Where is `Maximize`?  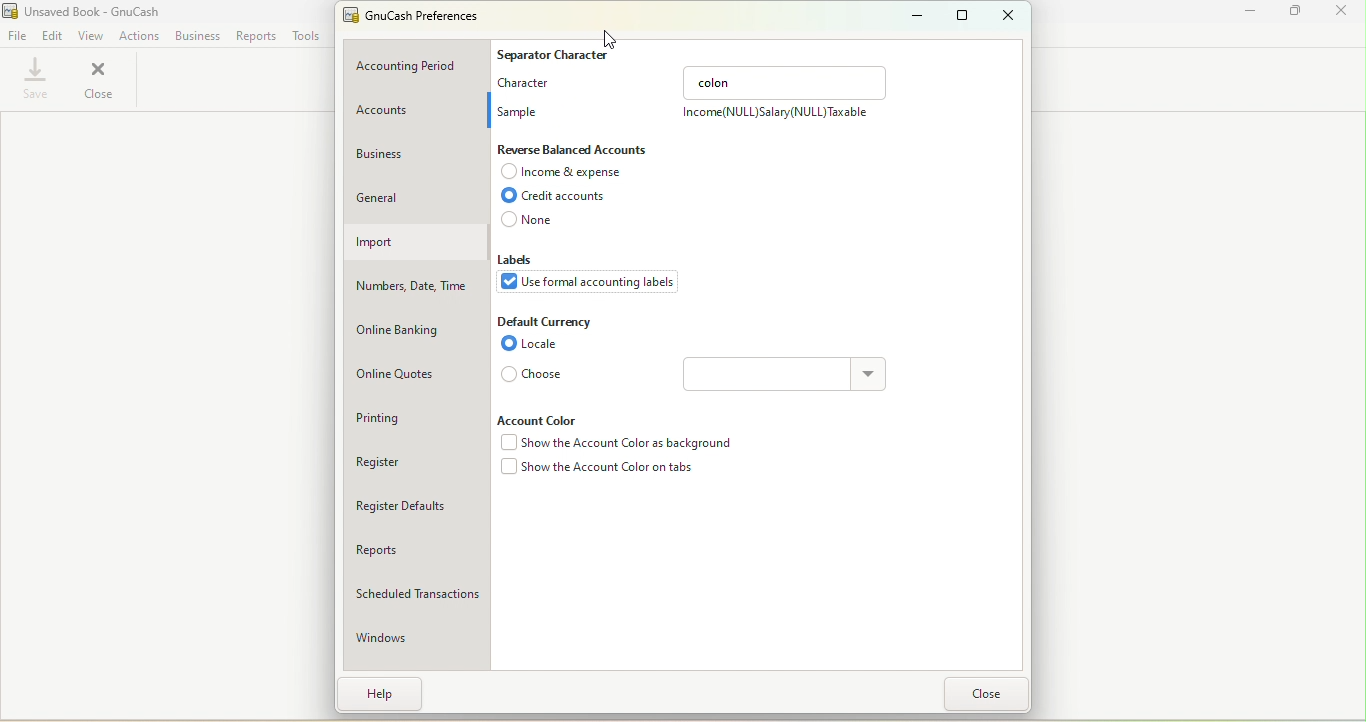 Maximize is located at coordinates (1291, 12).